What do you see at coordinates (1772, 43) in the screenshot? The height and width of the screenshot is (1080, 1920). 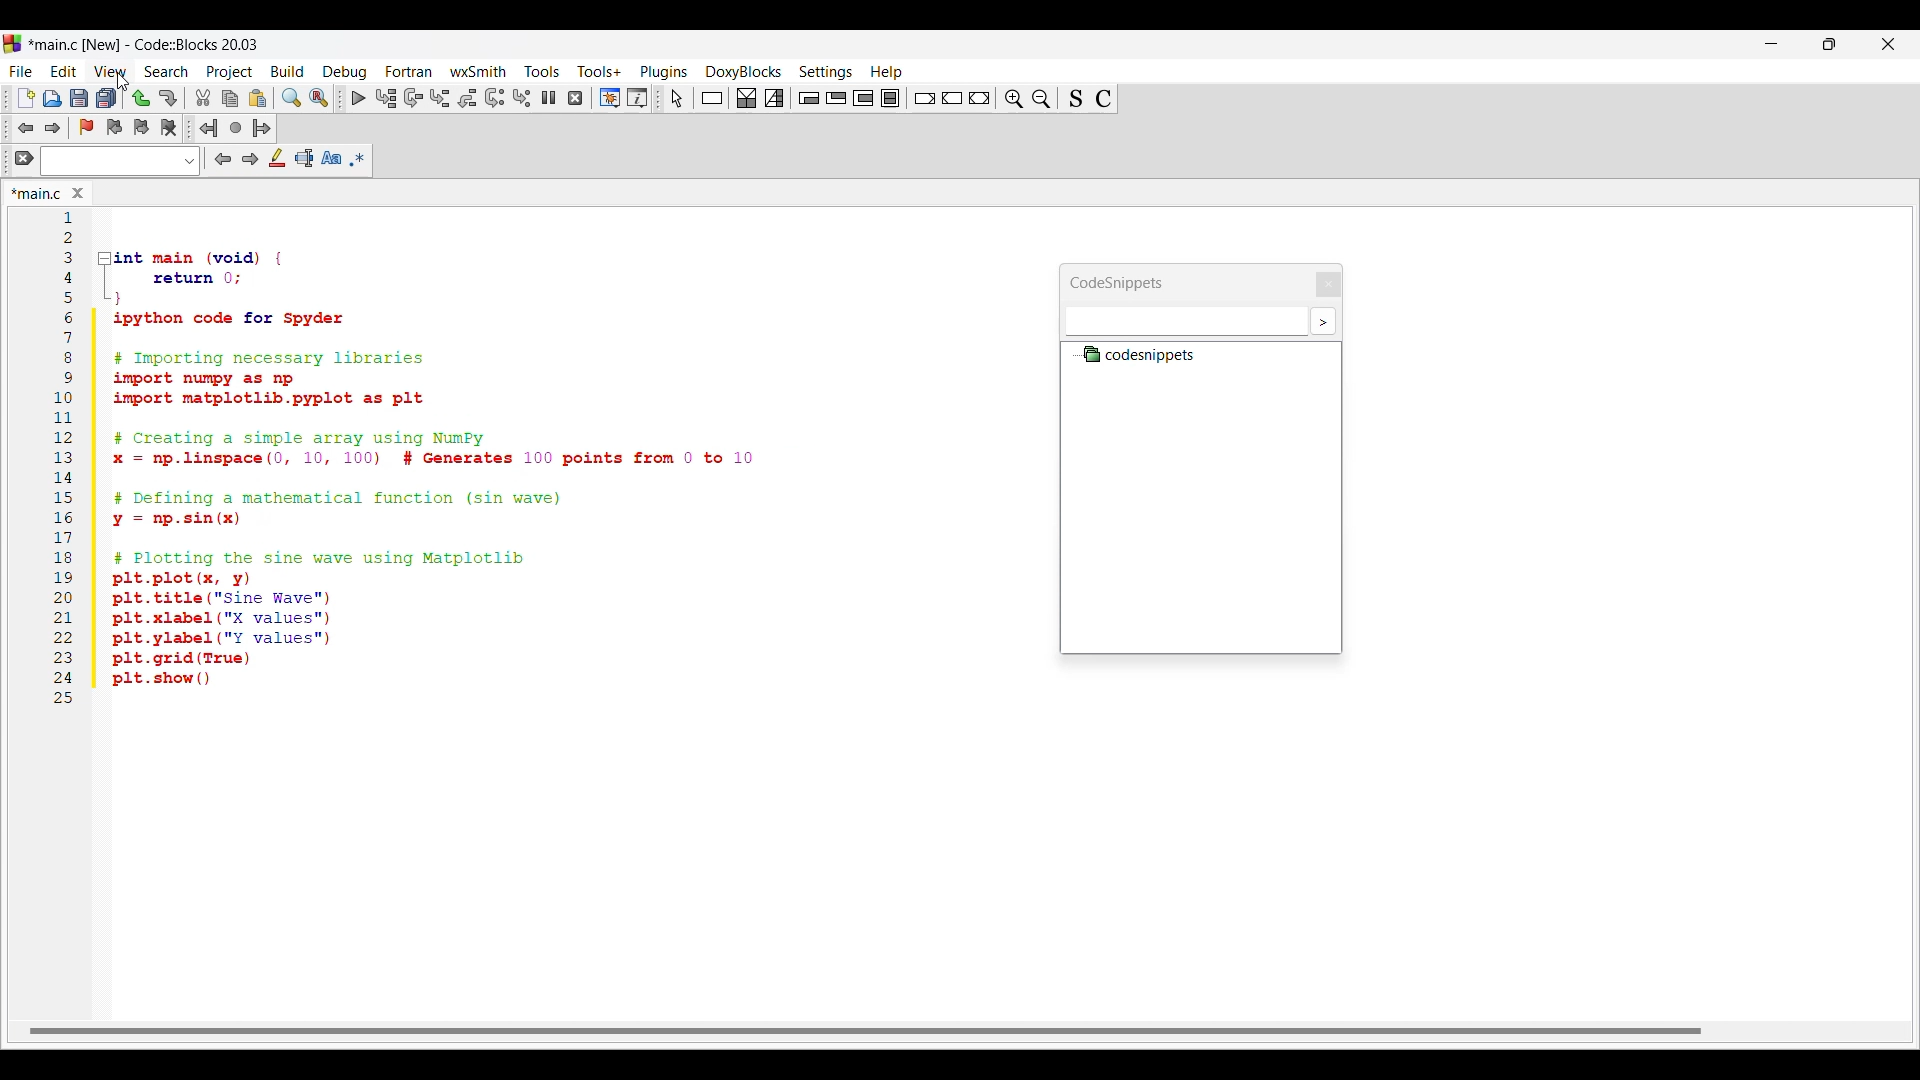 I see `Minimize` at bounding box center [1772, 43].